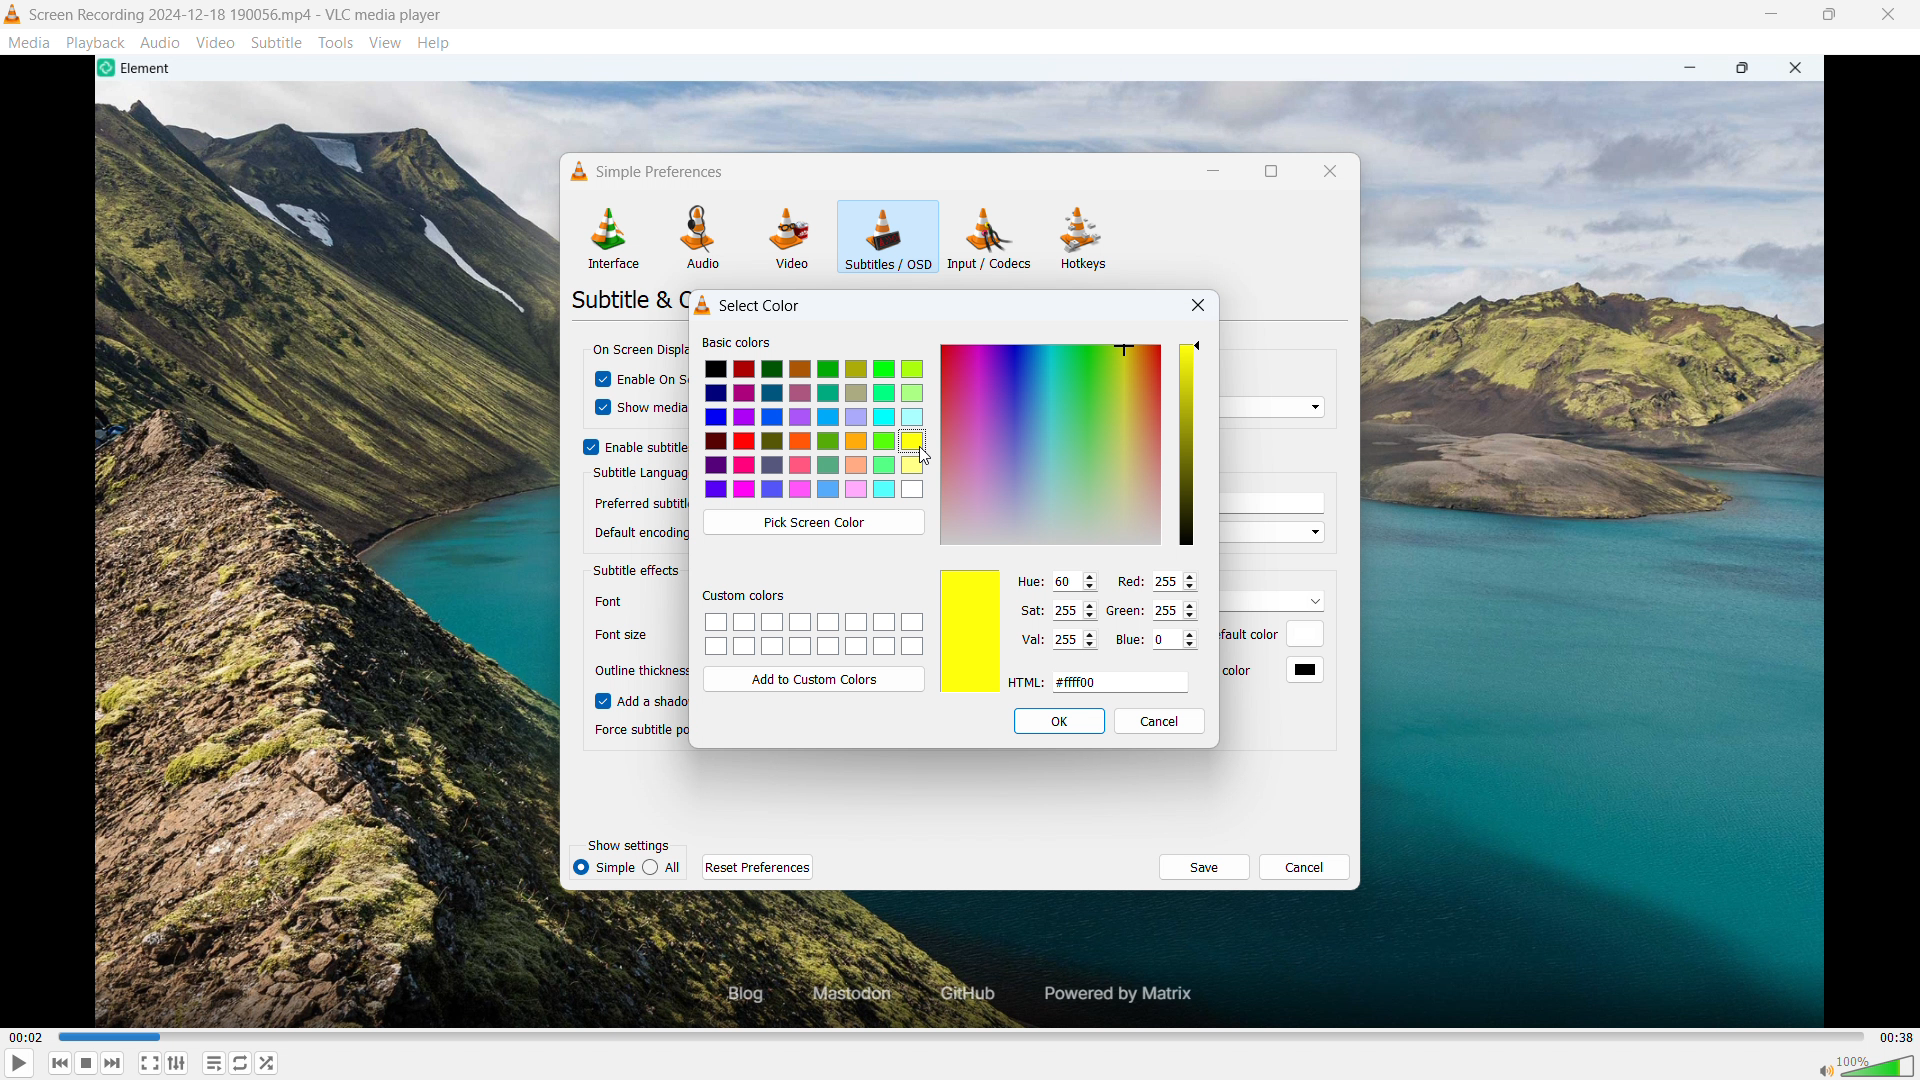 This screenshot has width=1920, height=1080. What do you see at coordinates (1175, 640) in the screenshot?
I see `Set blue ` at bounding box center [1175, 640].